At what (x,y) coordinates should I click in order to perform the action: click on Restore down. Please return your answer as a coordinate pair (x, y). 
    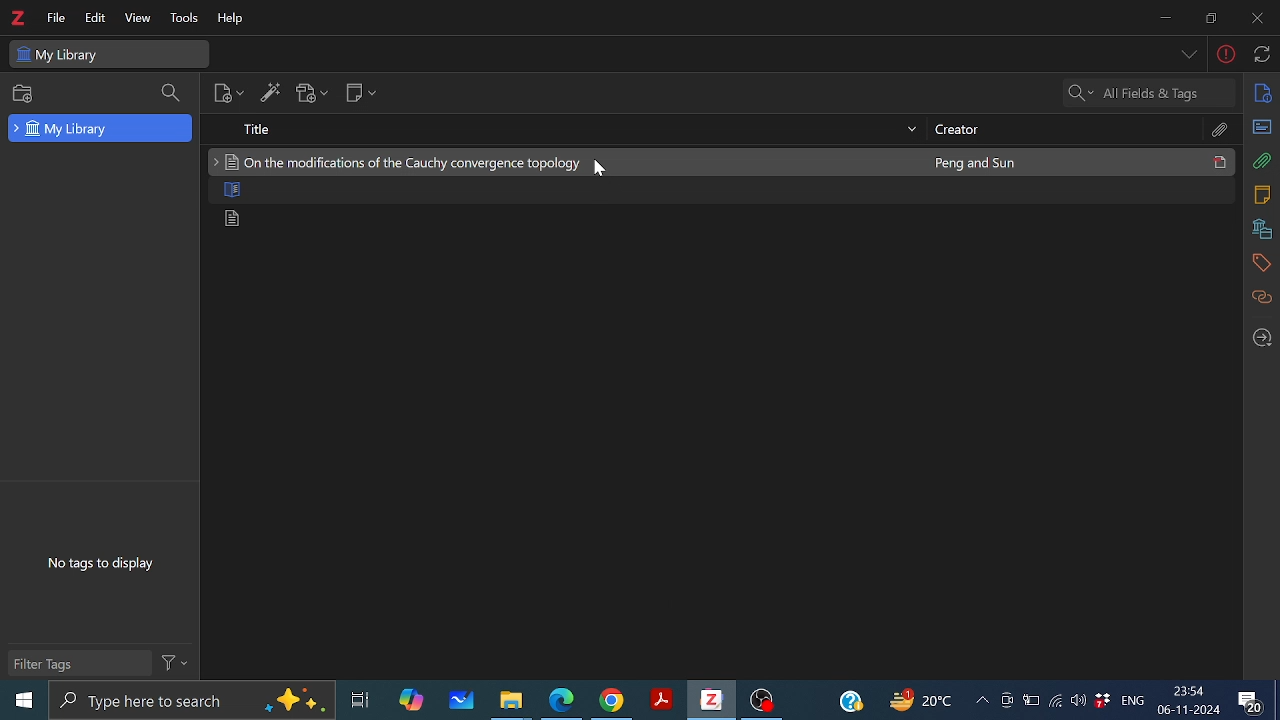
    Looking at the image, I should click on (1208, 18).